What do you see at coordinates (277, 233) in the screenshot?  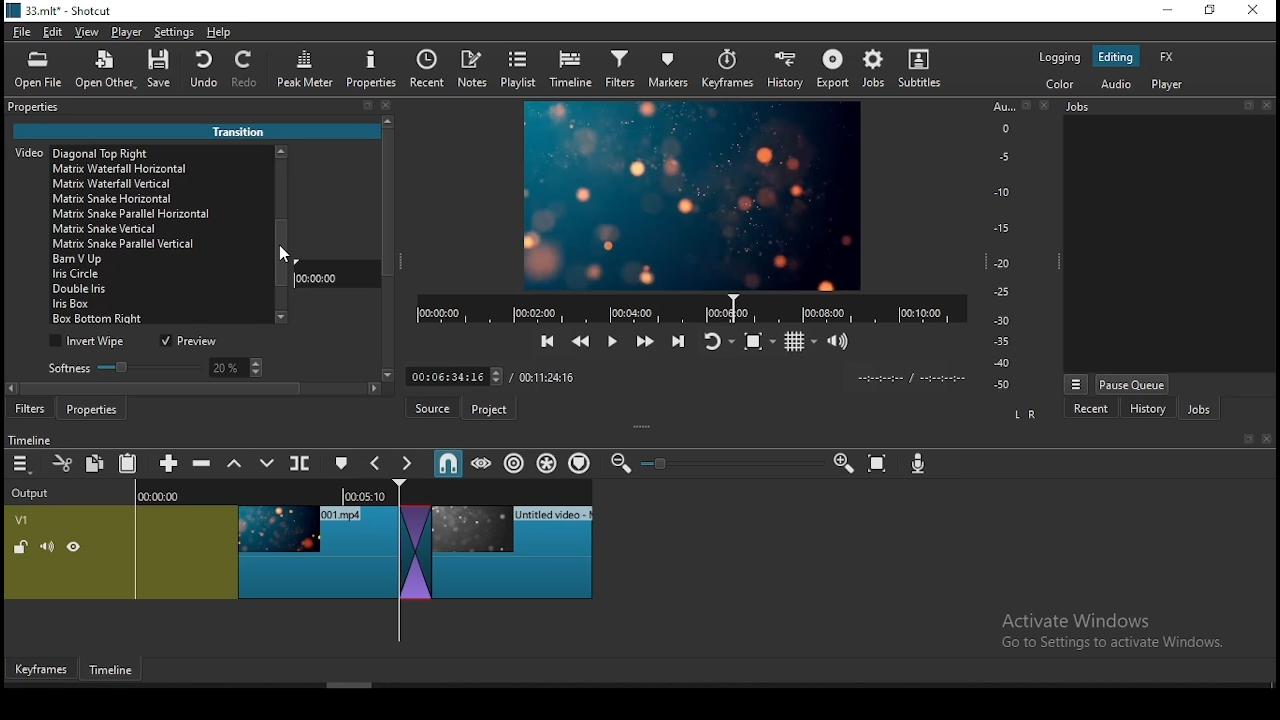 I see `scroll bar` at bounding box center [277, 233].